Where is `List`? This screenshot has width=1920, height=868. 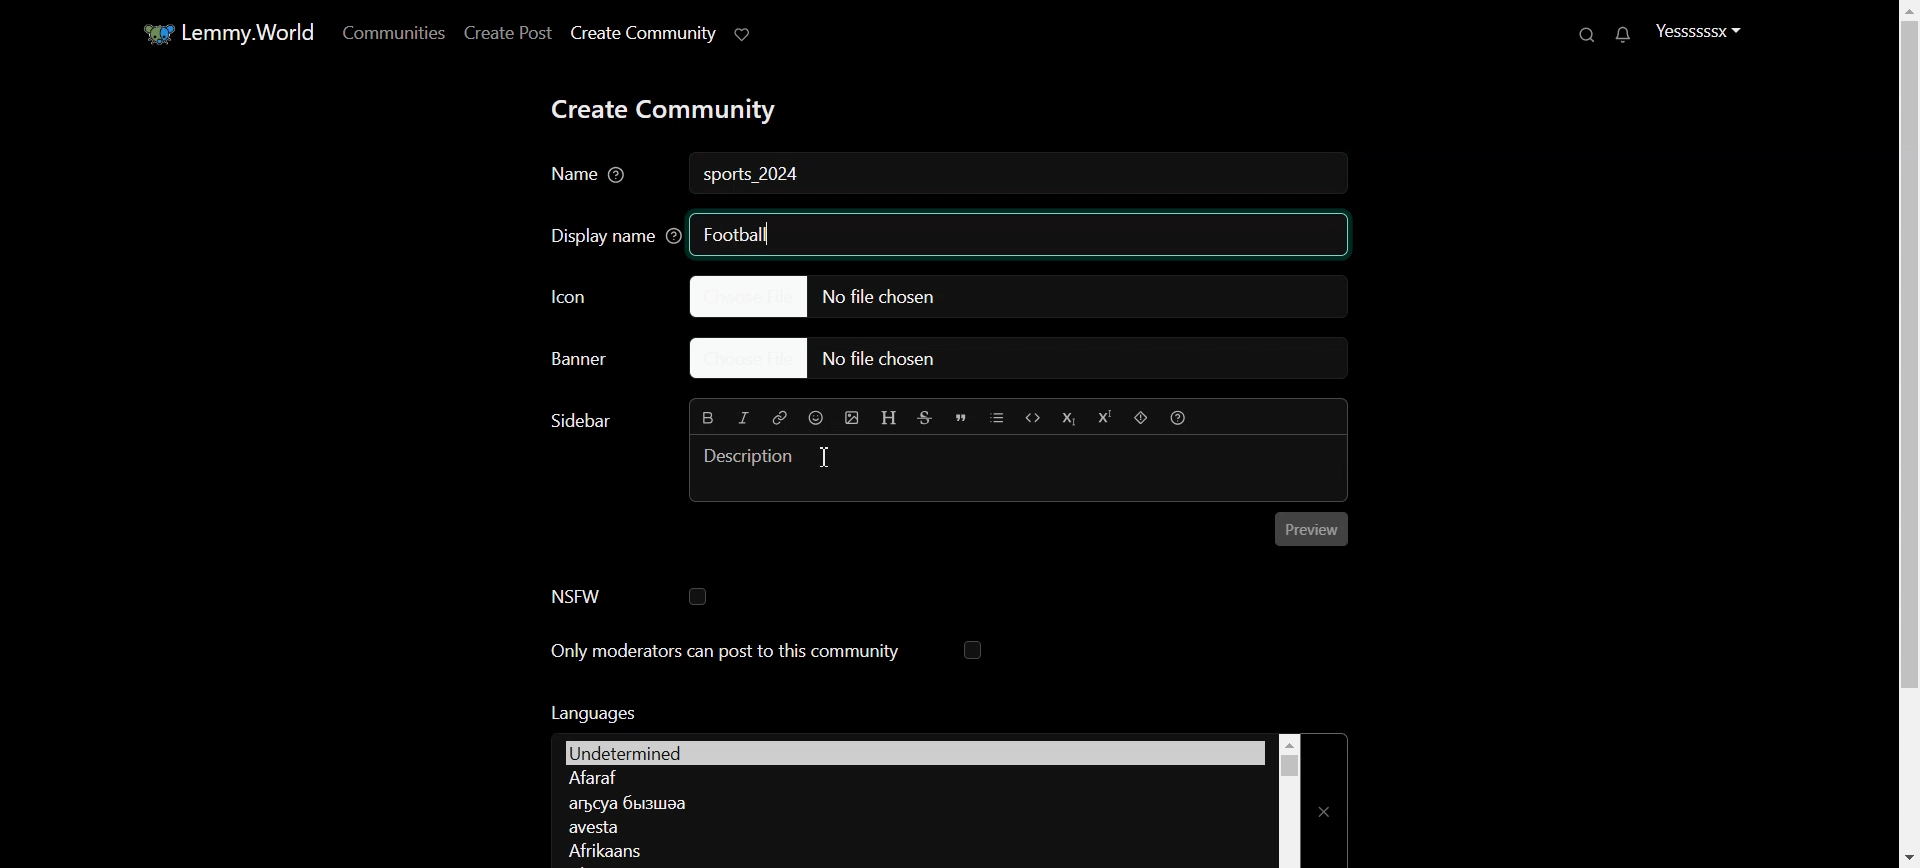 List is located at coordinates (997, 417).